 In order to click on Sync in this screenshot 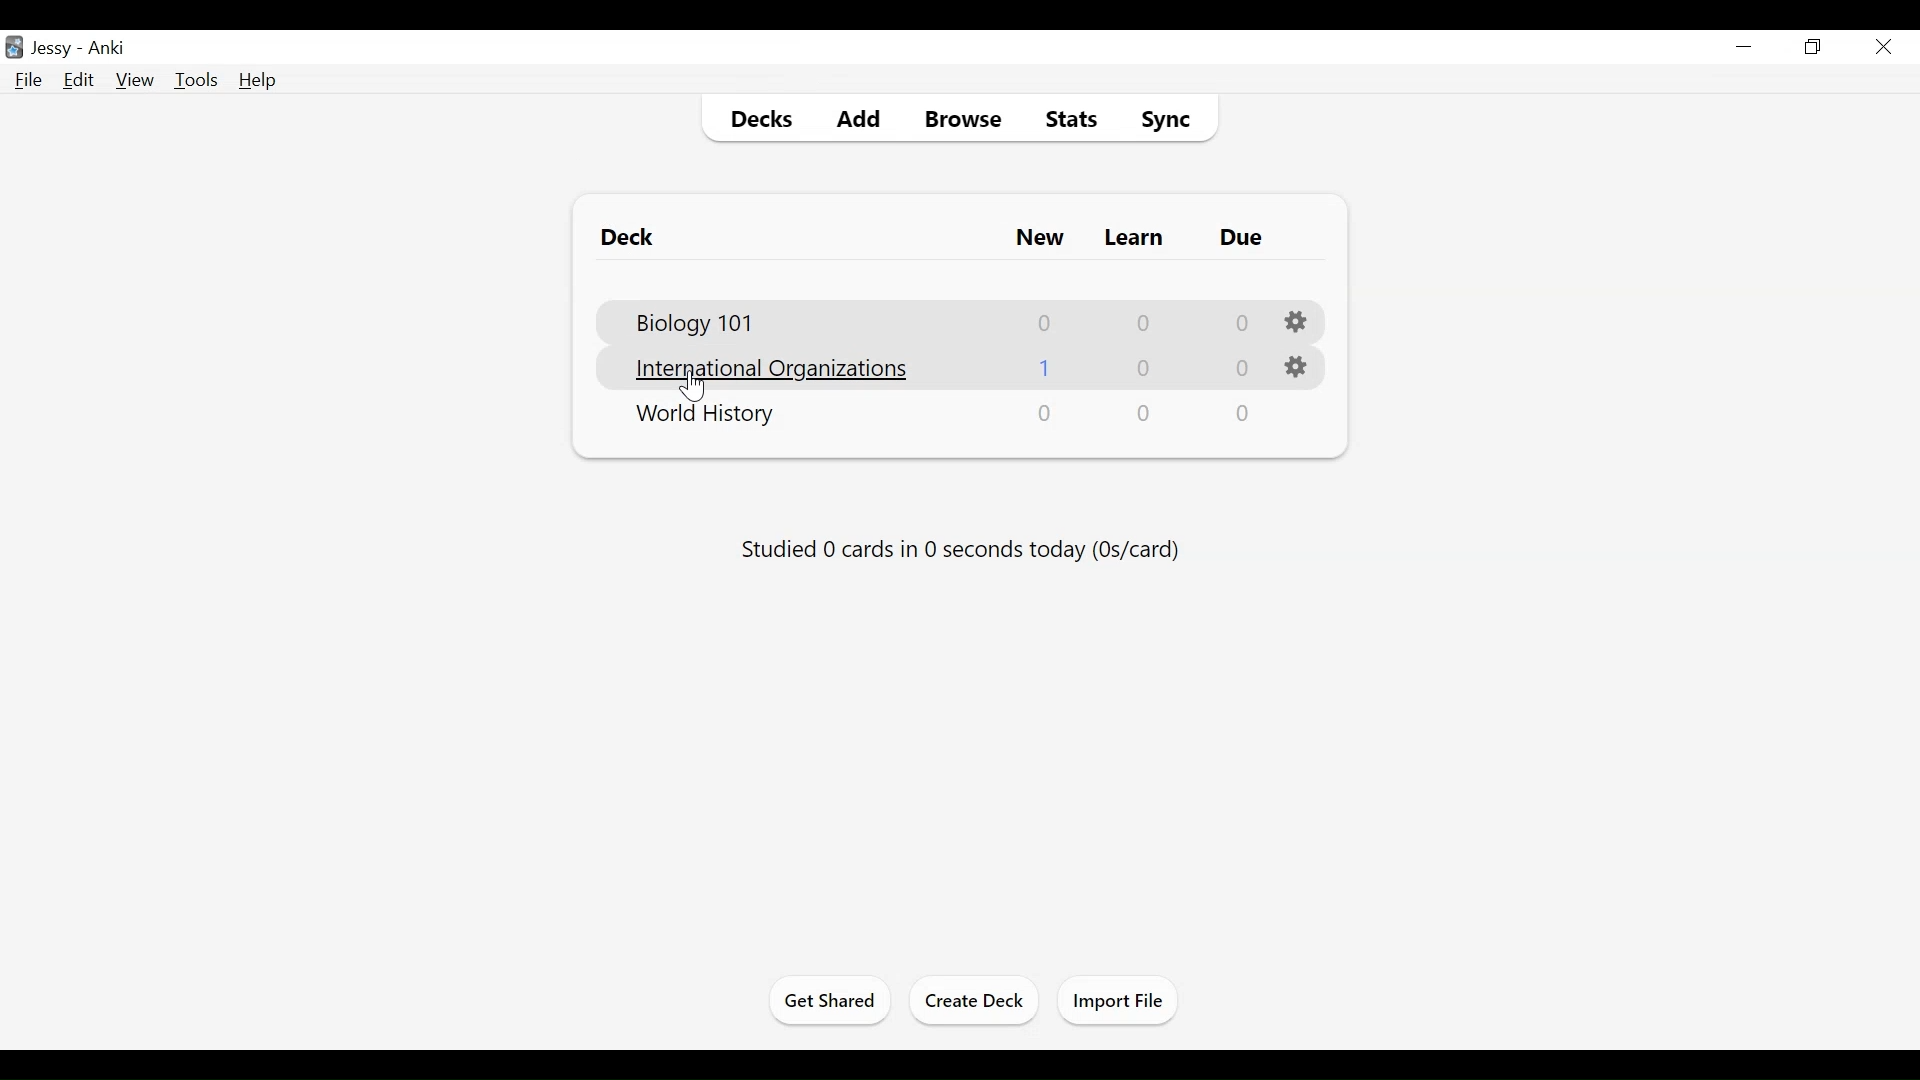, I will do `click(1168, 121)`.